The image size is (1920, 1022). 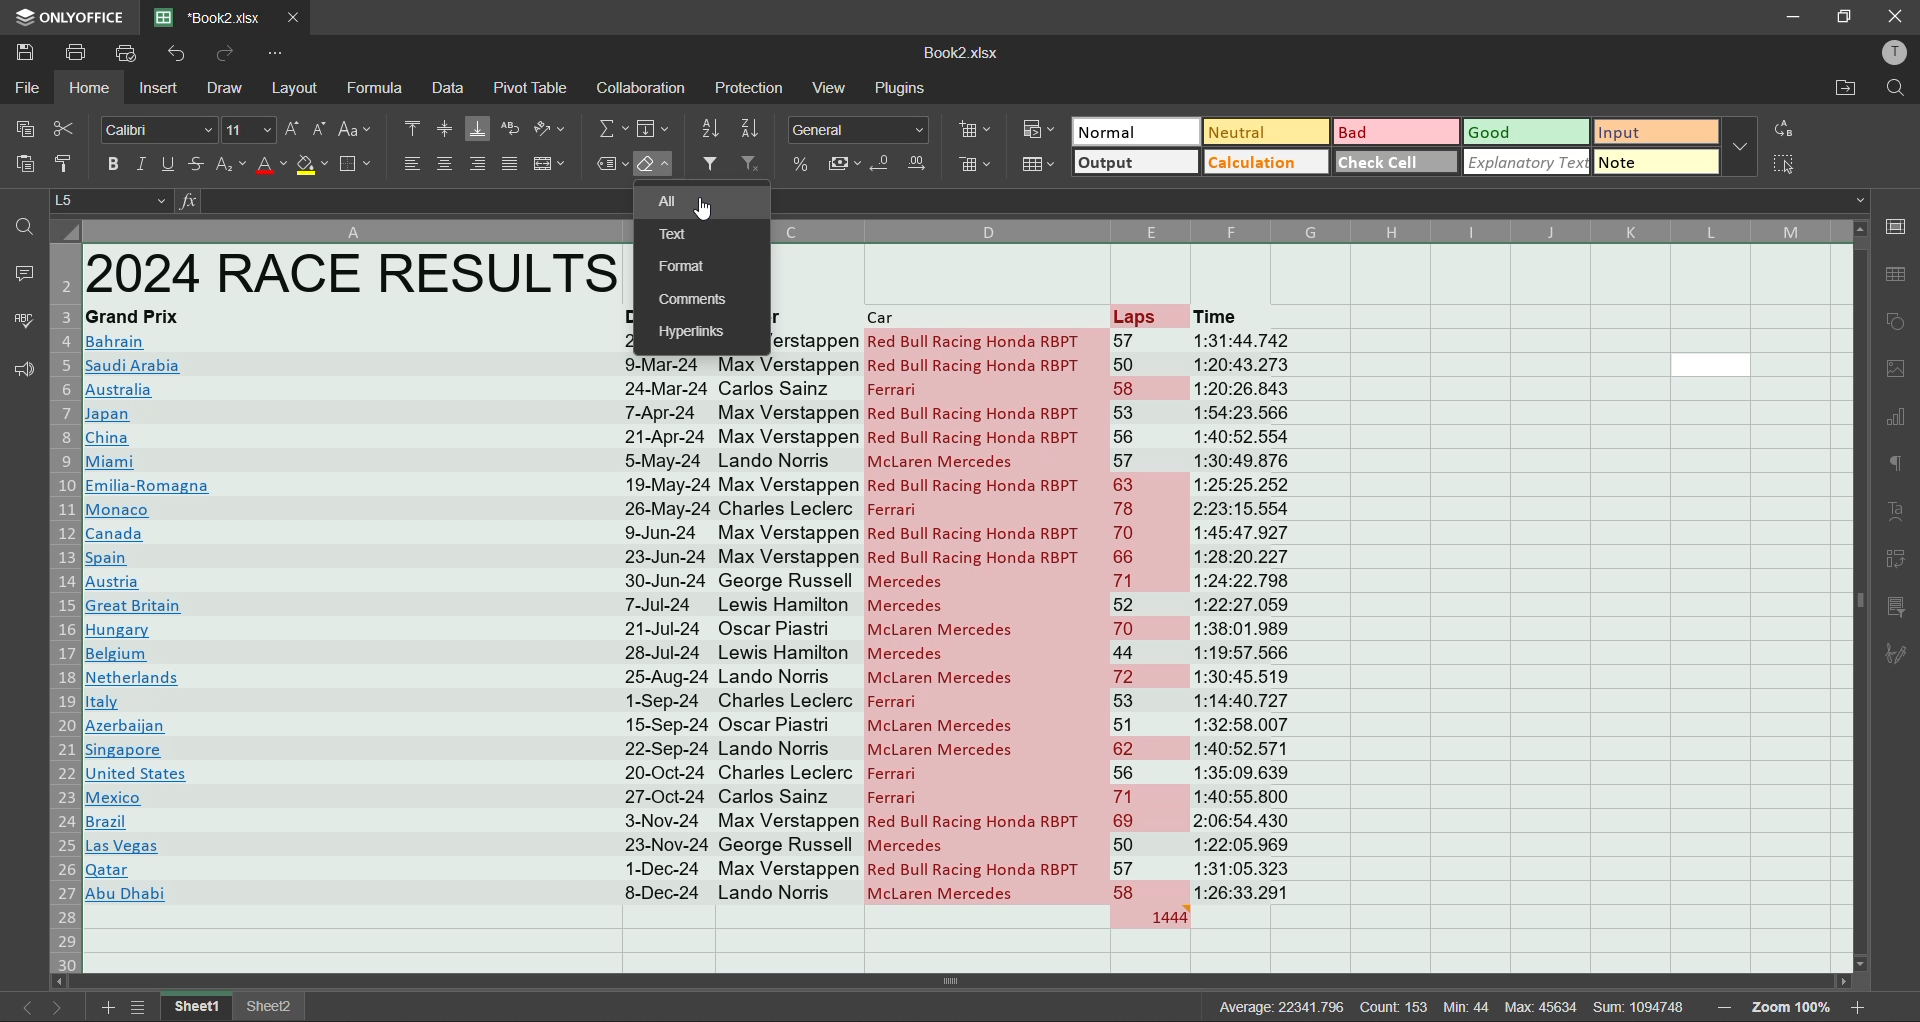 What do you see at coordinates (709, 213) in the screenshot?
I see `cursor` at bounding box center [709, 213].